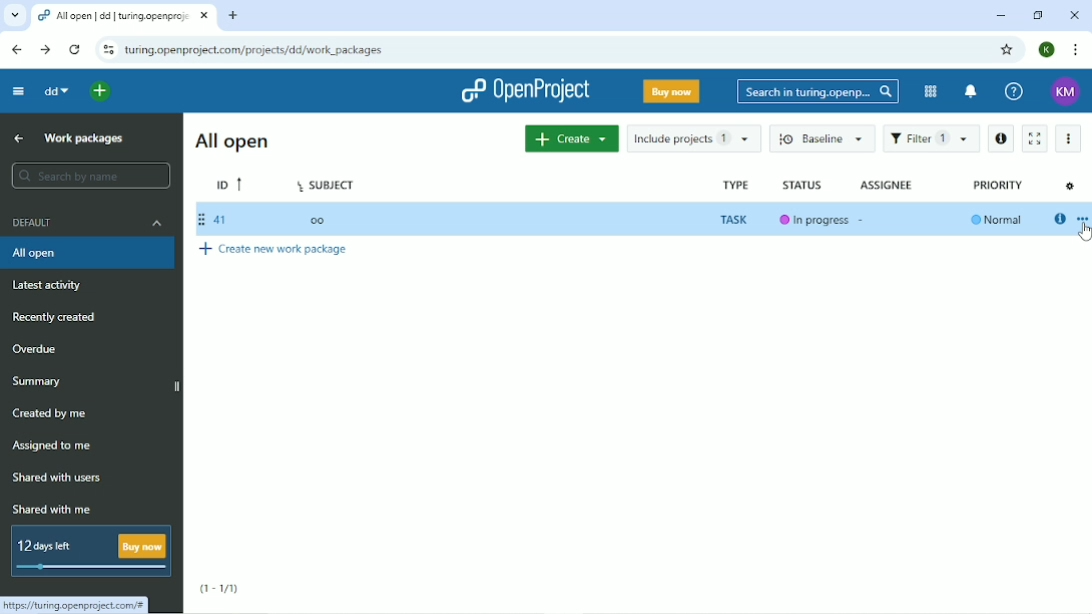 The height and width of the screenshot is (614, 1092). Describe the element at coordinates (1059, 219) in the screenshot. I see `Open details view` at that location.